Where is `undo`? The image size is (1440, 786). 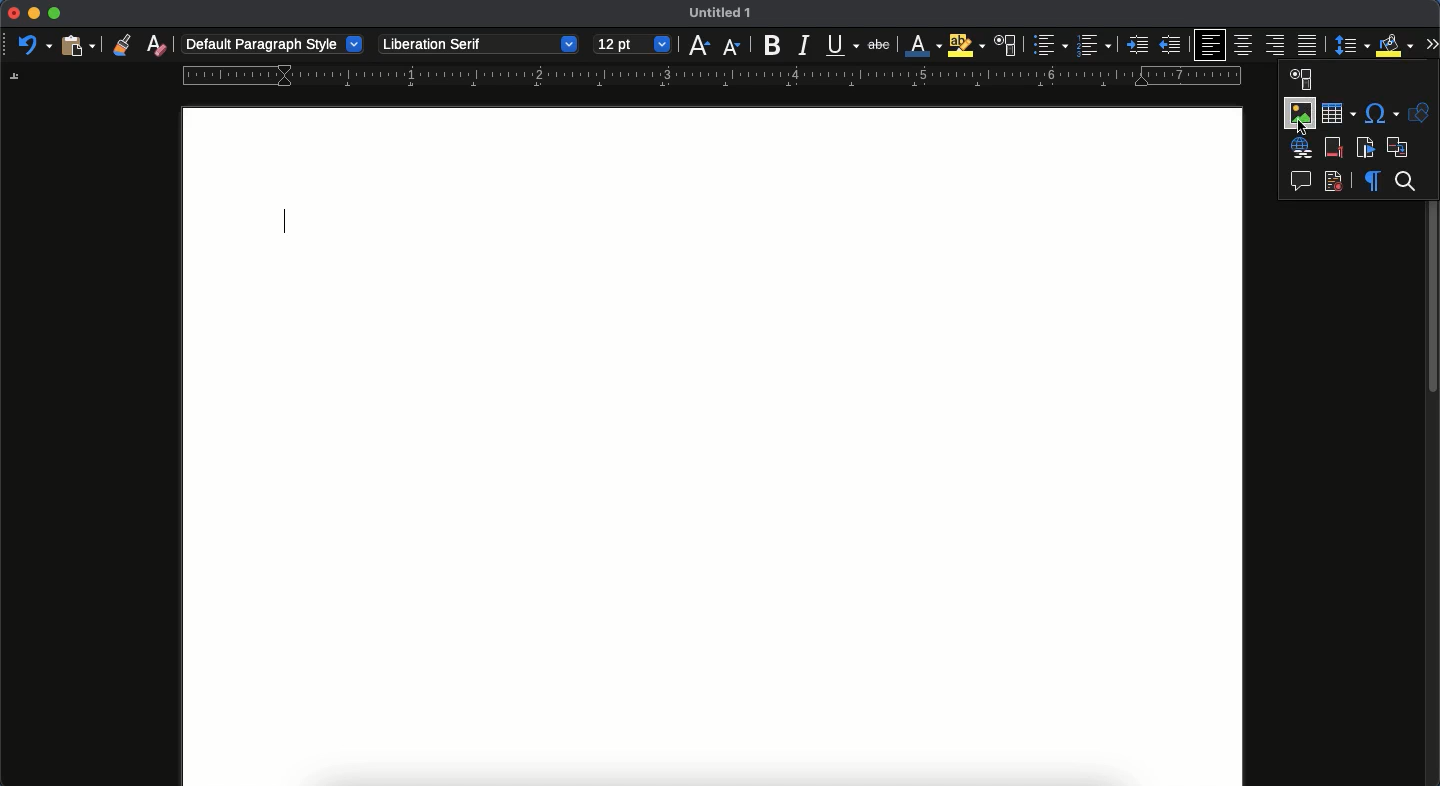
undo is located at coordinates (33, 46).